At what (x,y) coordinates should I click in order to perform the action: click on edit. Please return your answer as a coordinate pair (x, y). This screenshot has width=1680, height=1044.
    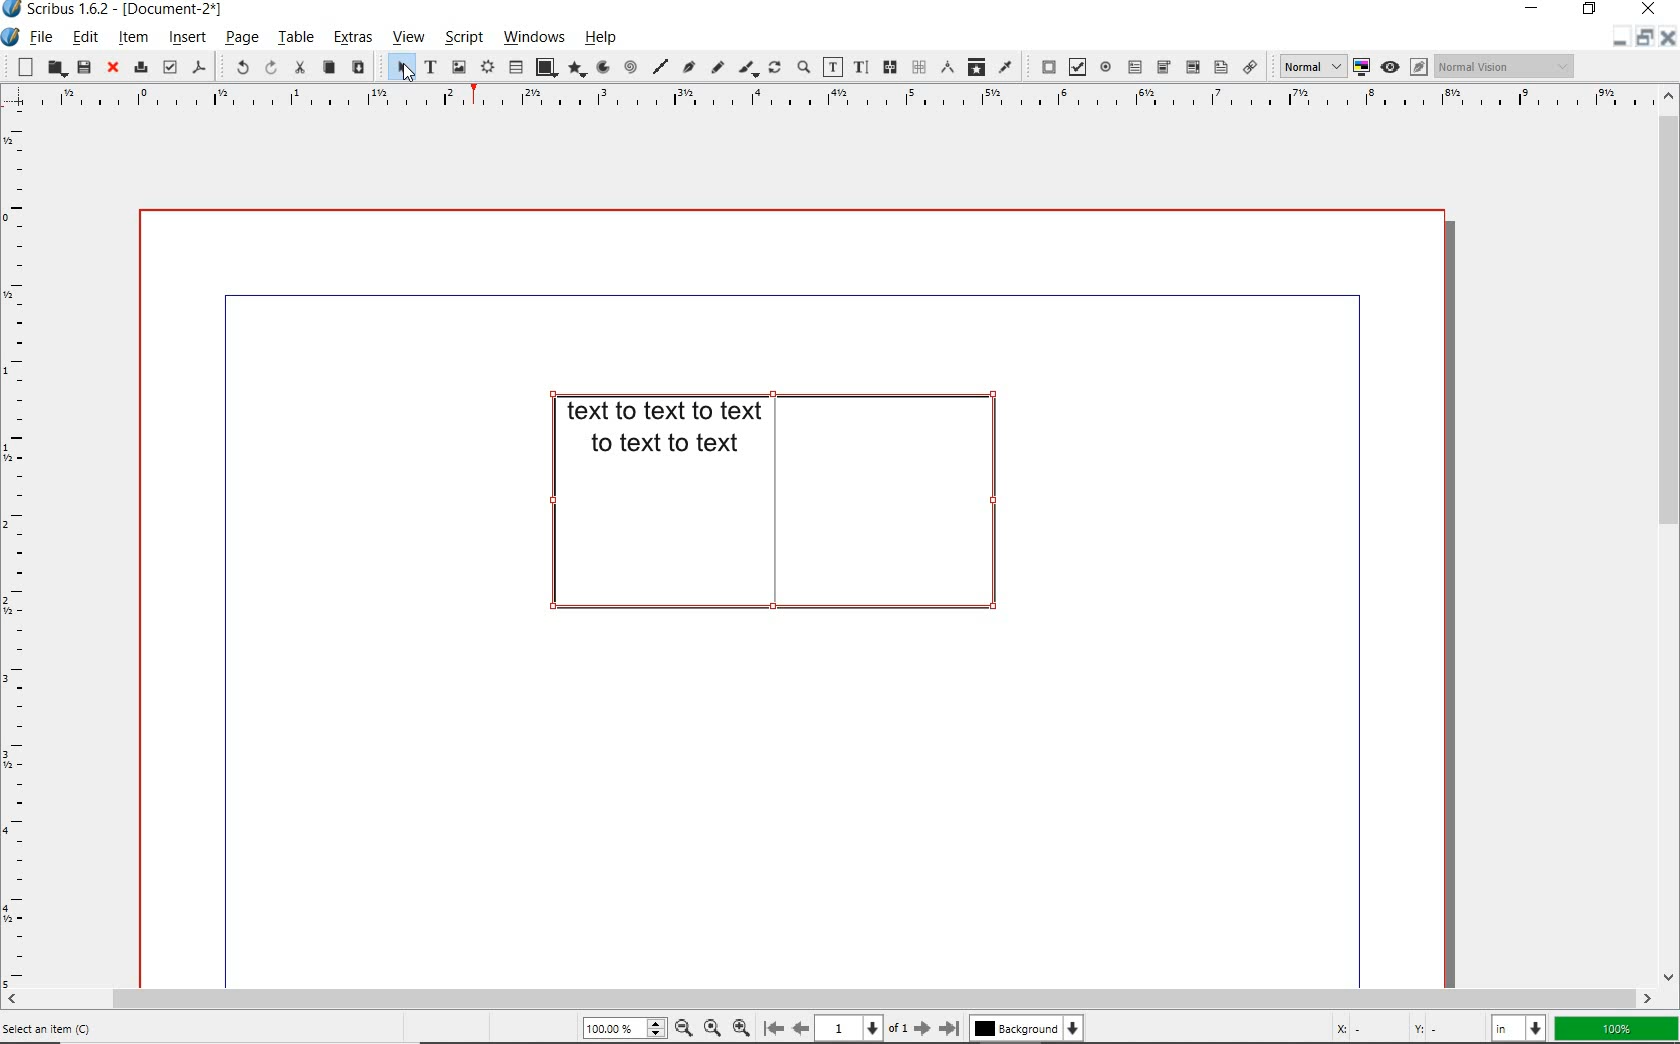
    Looking at the image, I should click on (85, 38).